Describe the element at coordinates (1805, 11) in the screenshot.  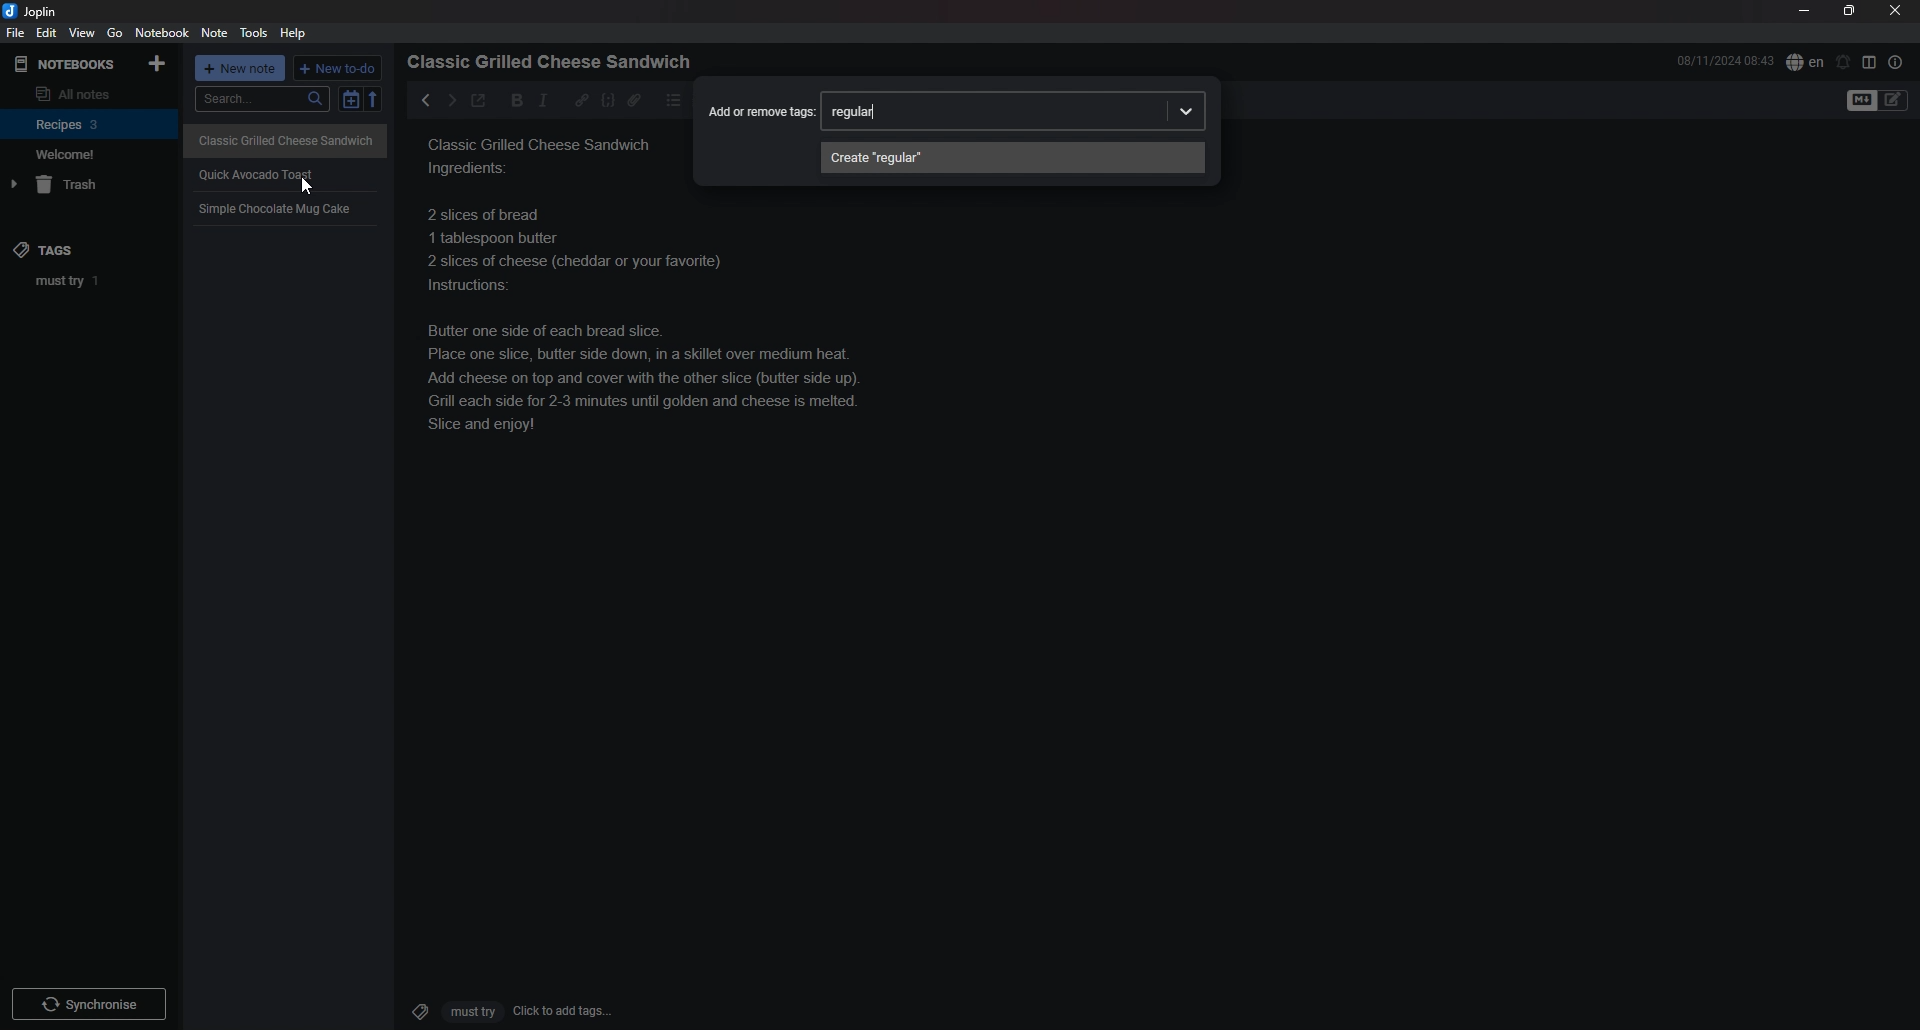
I see `minimize` at that location.